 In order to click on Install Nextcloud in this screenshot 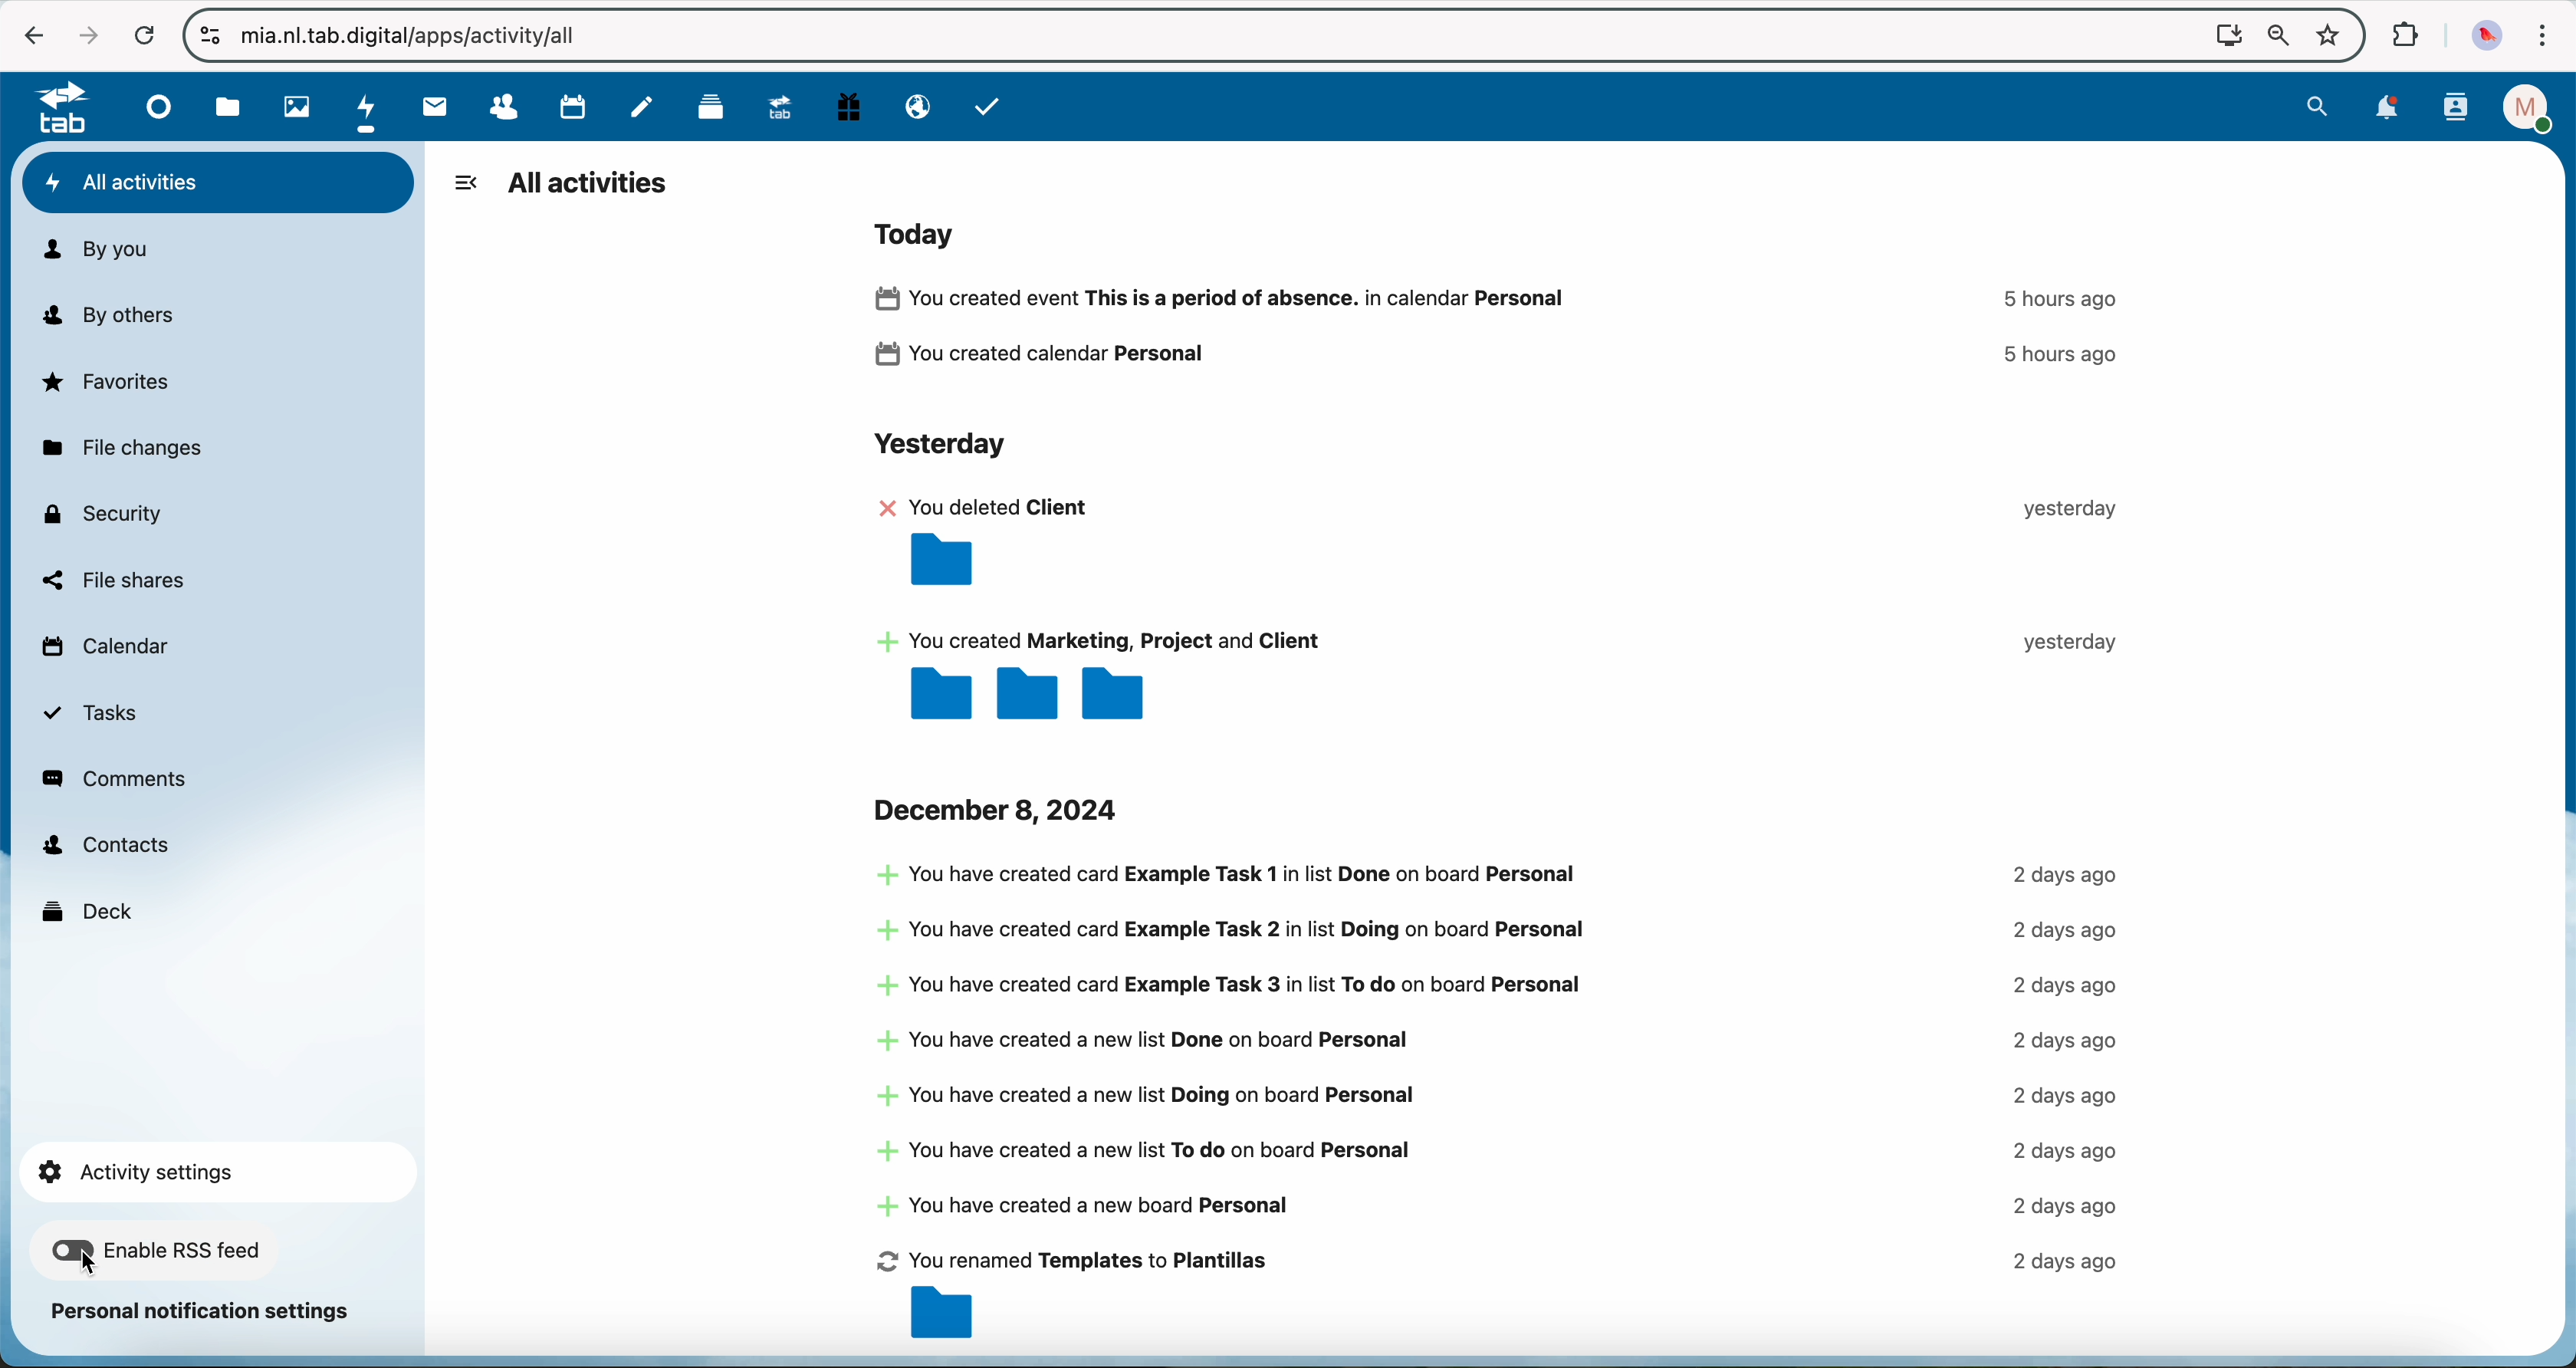, I will do `click(2225, 38)`.